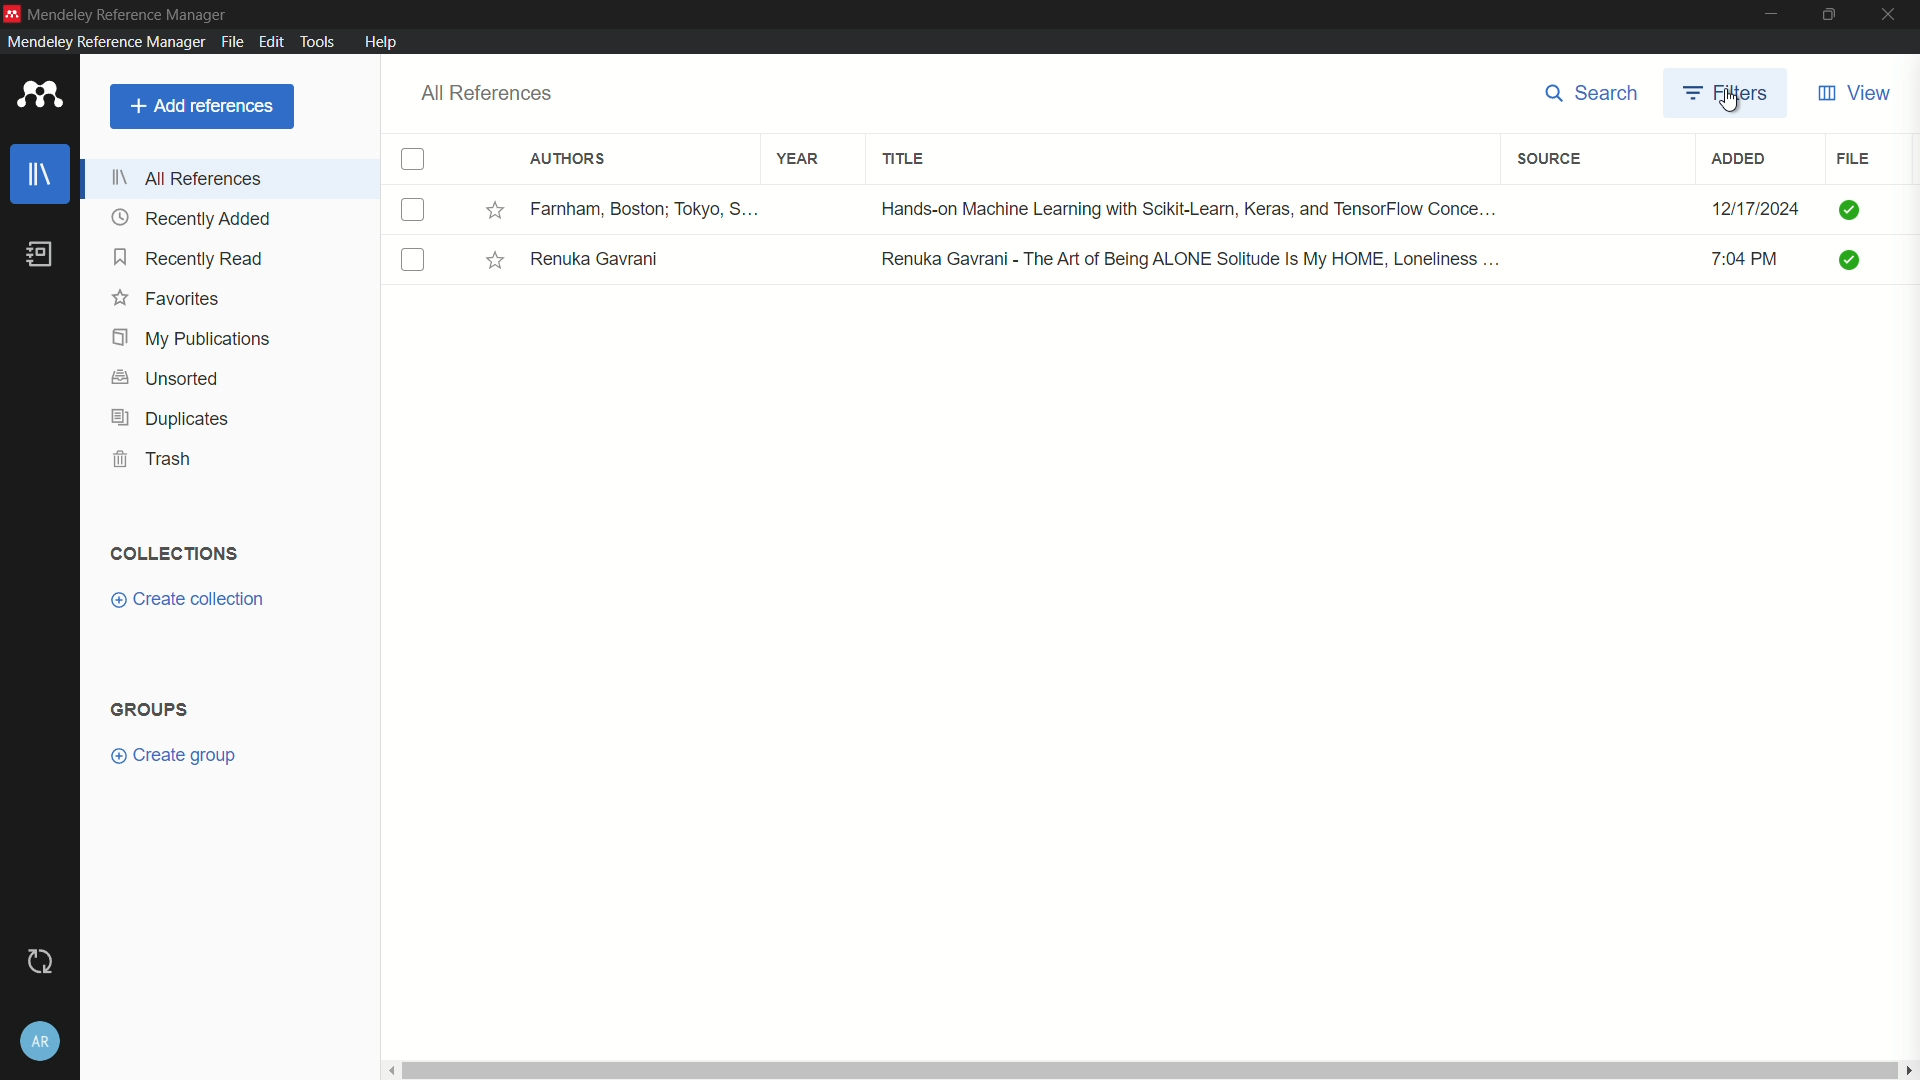 The height and width of the screenshot is (1080, 1920). I want to click on Renuka Gavrani, so click(594, 260).